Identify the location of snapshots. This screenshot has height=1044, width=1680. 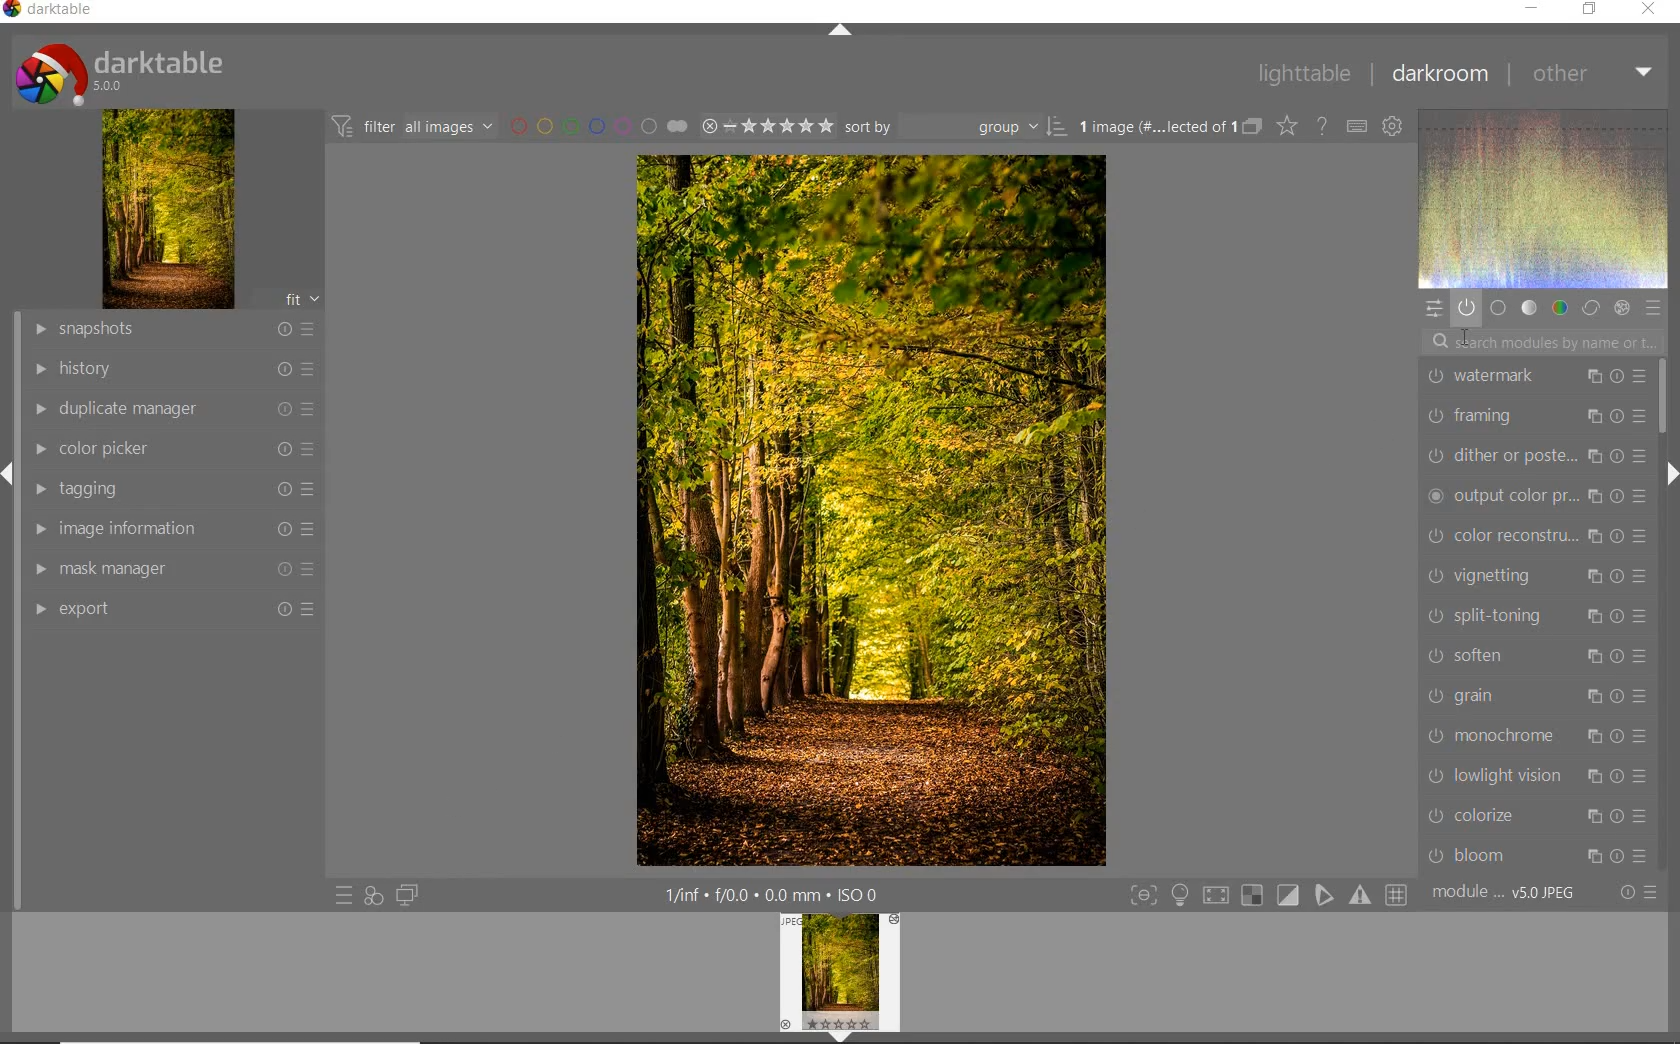
(177, 330).